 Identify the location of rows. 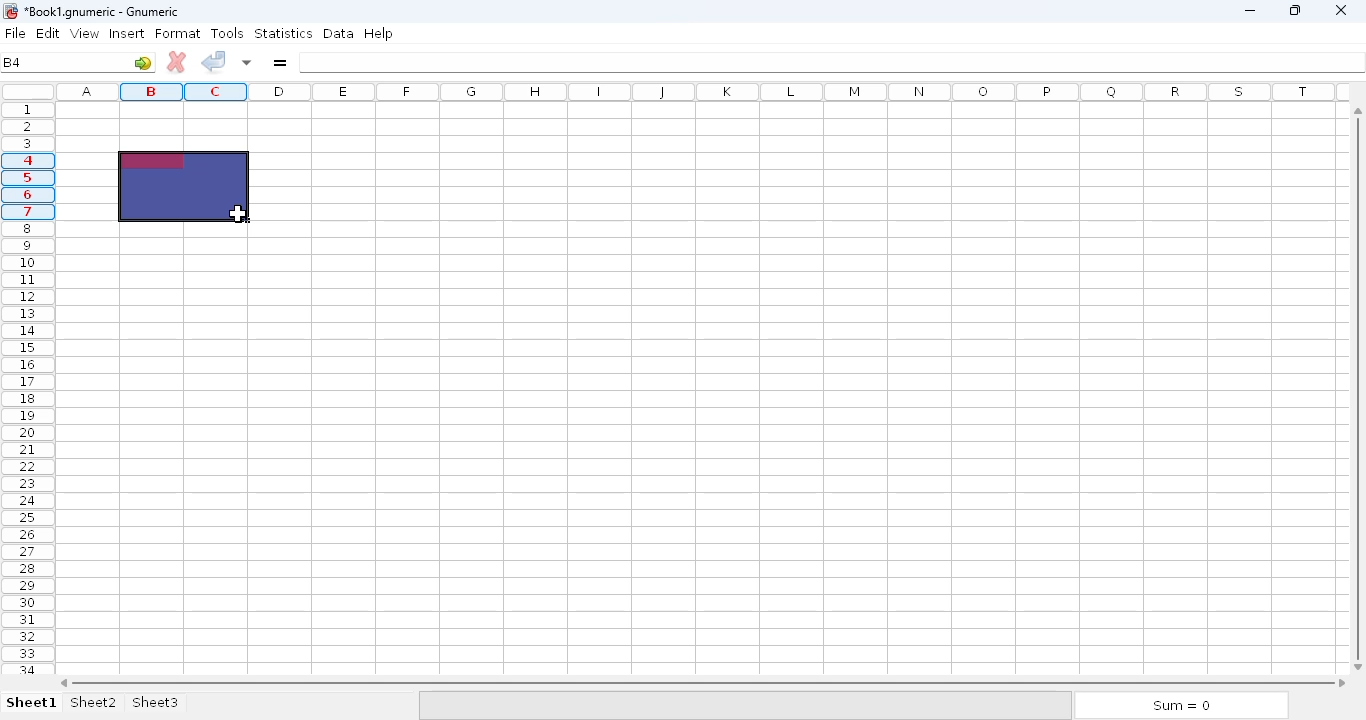
(25, 389).